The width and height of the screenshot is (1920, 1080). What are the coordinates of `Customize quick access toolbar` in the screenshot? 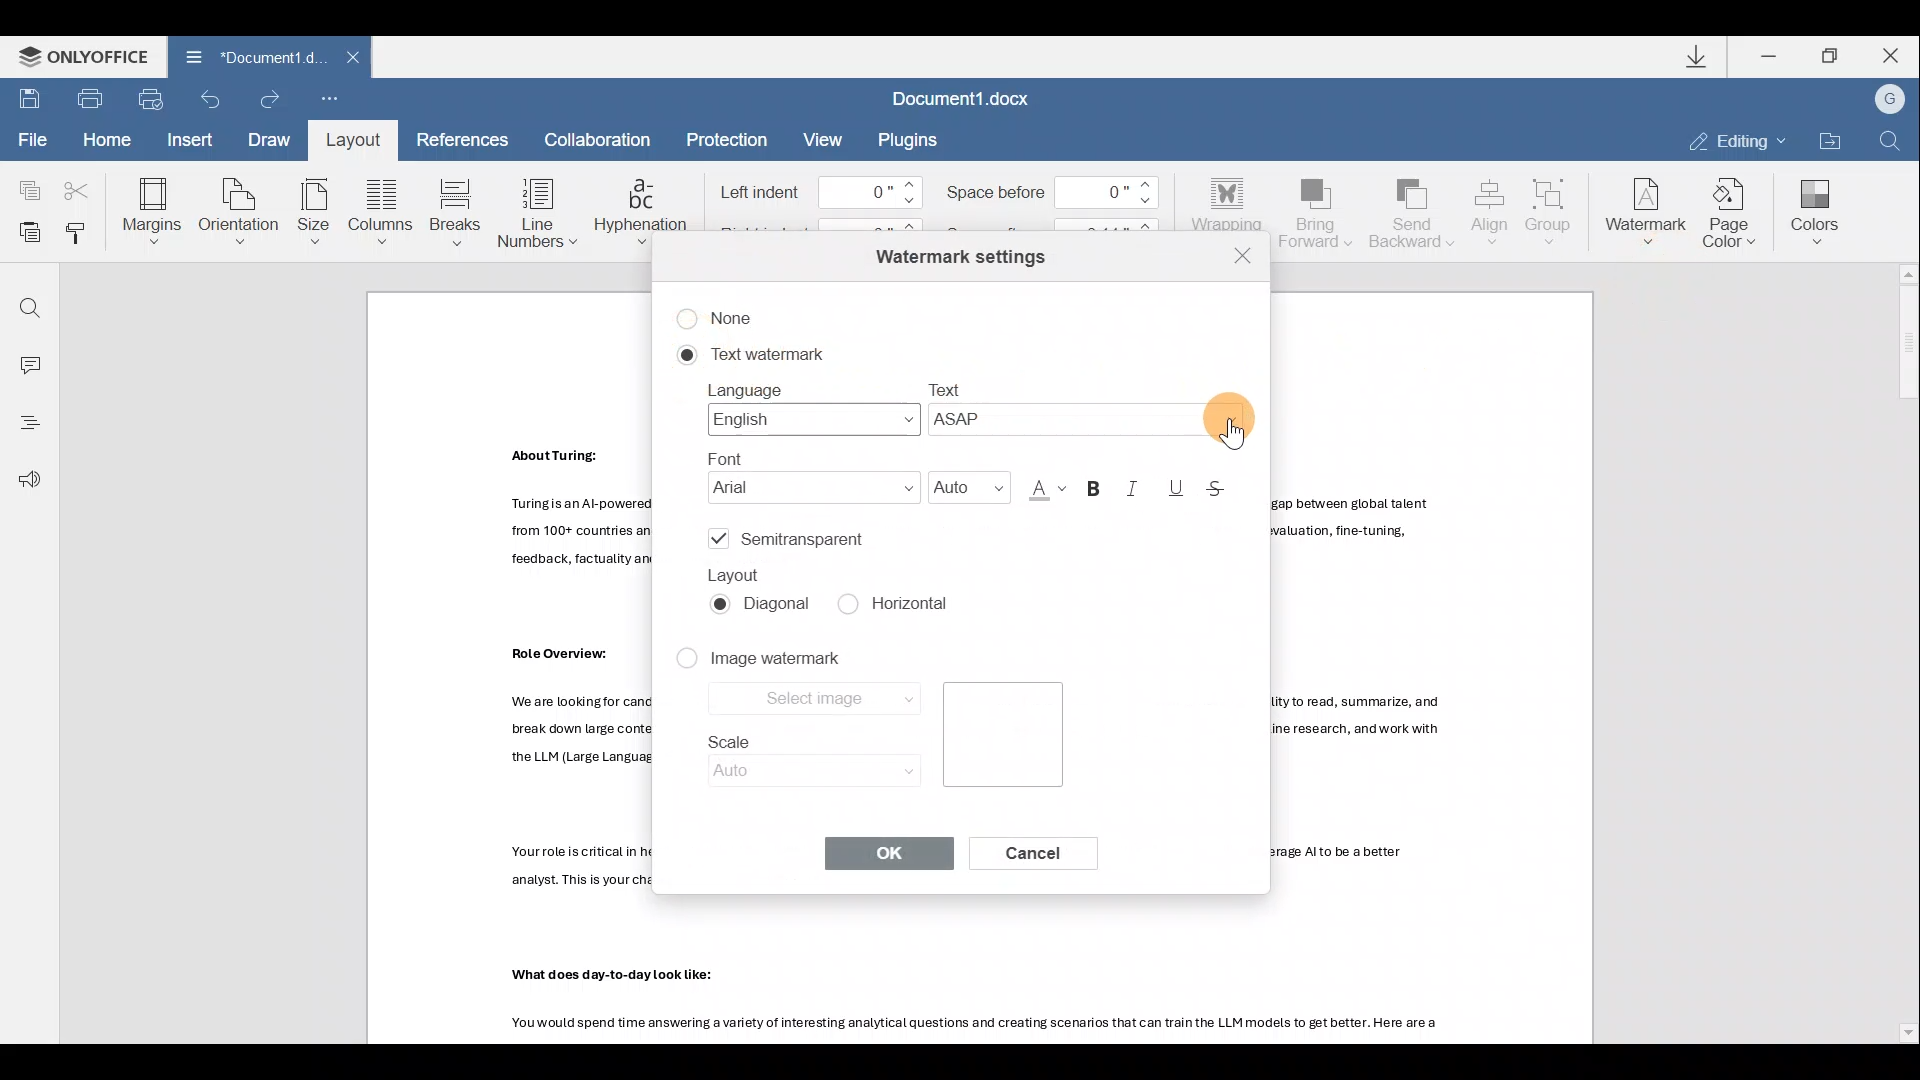 It's located at (325, 100).